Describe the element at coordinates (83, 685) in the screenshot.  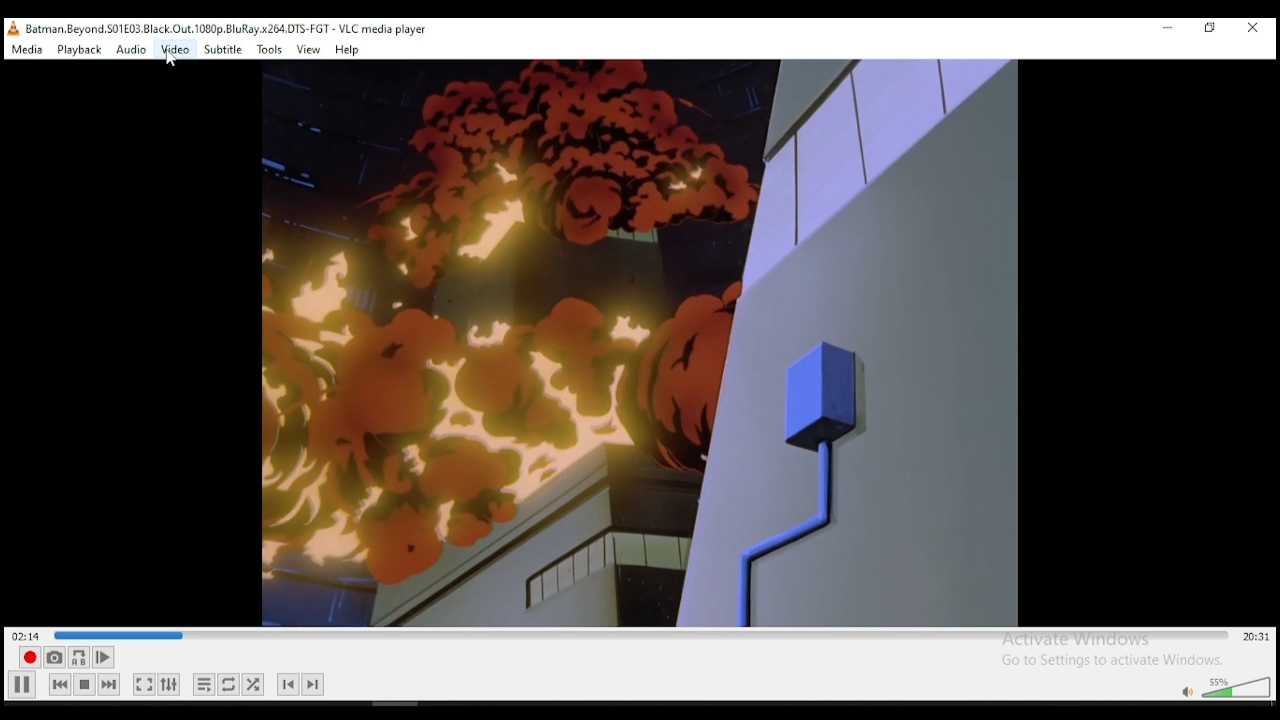
I see `stop` at that location.